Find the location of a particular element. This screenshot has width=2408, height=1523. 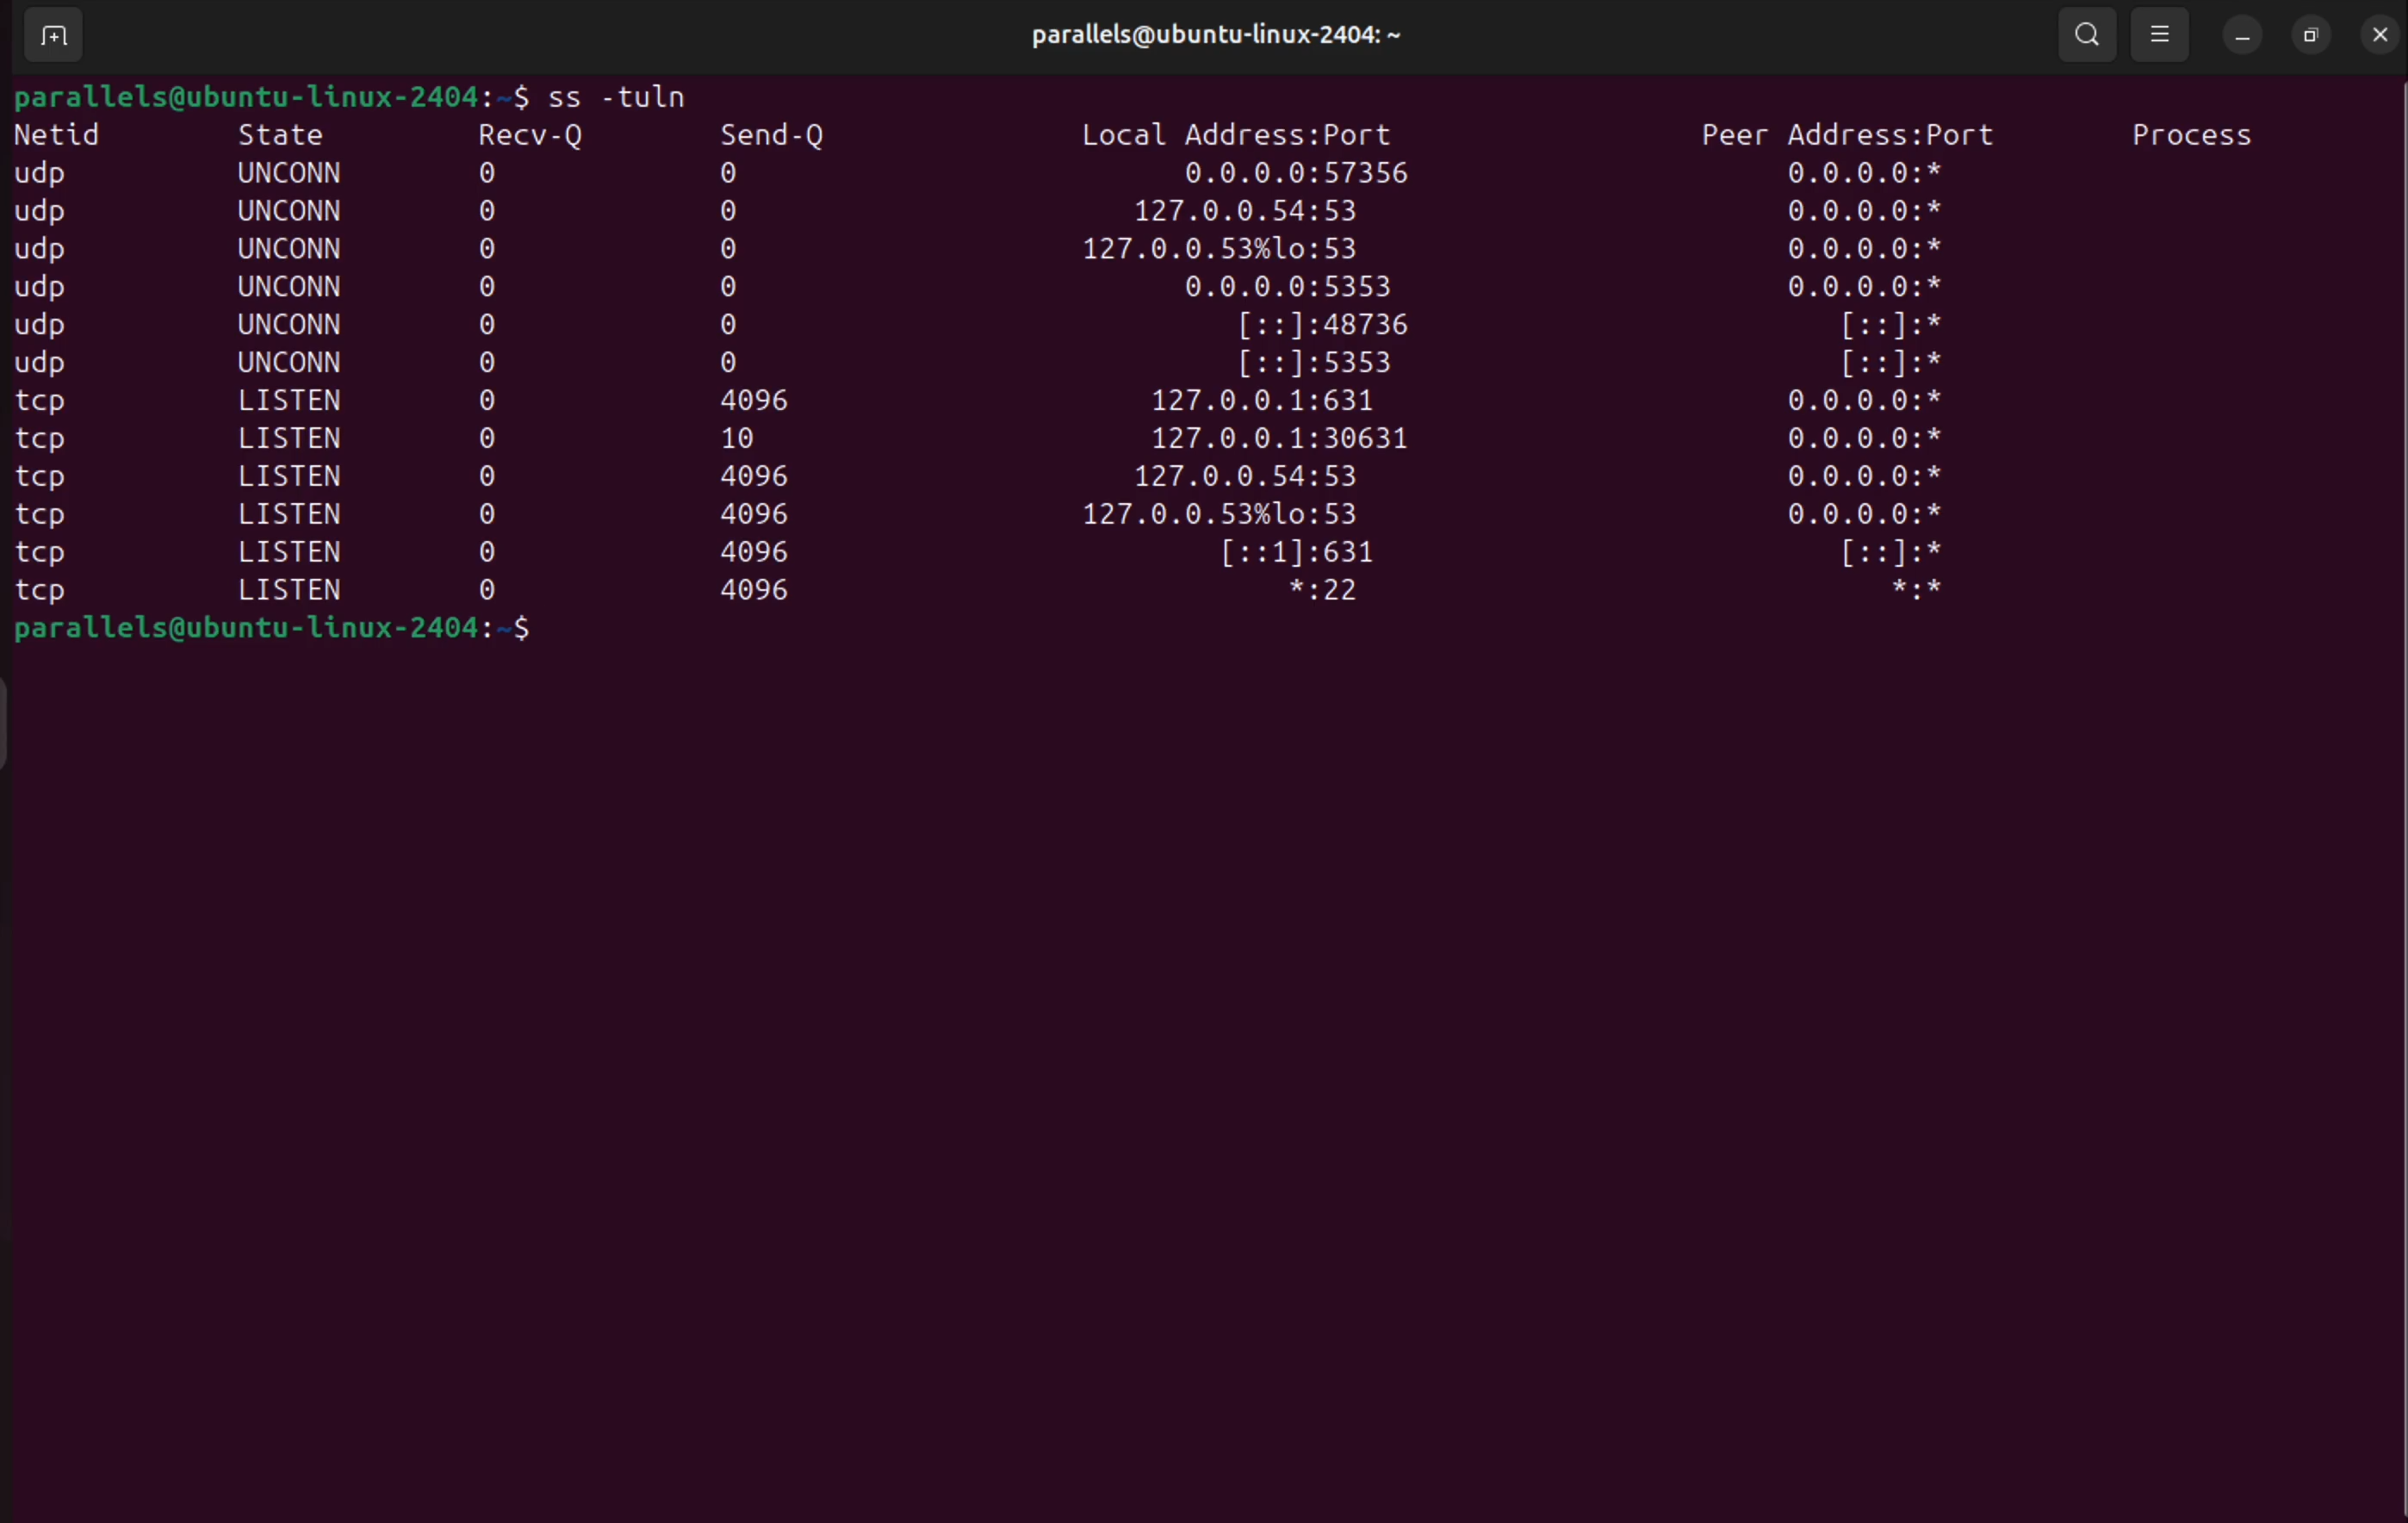

tcp is located at coordinates (49, 441).